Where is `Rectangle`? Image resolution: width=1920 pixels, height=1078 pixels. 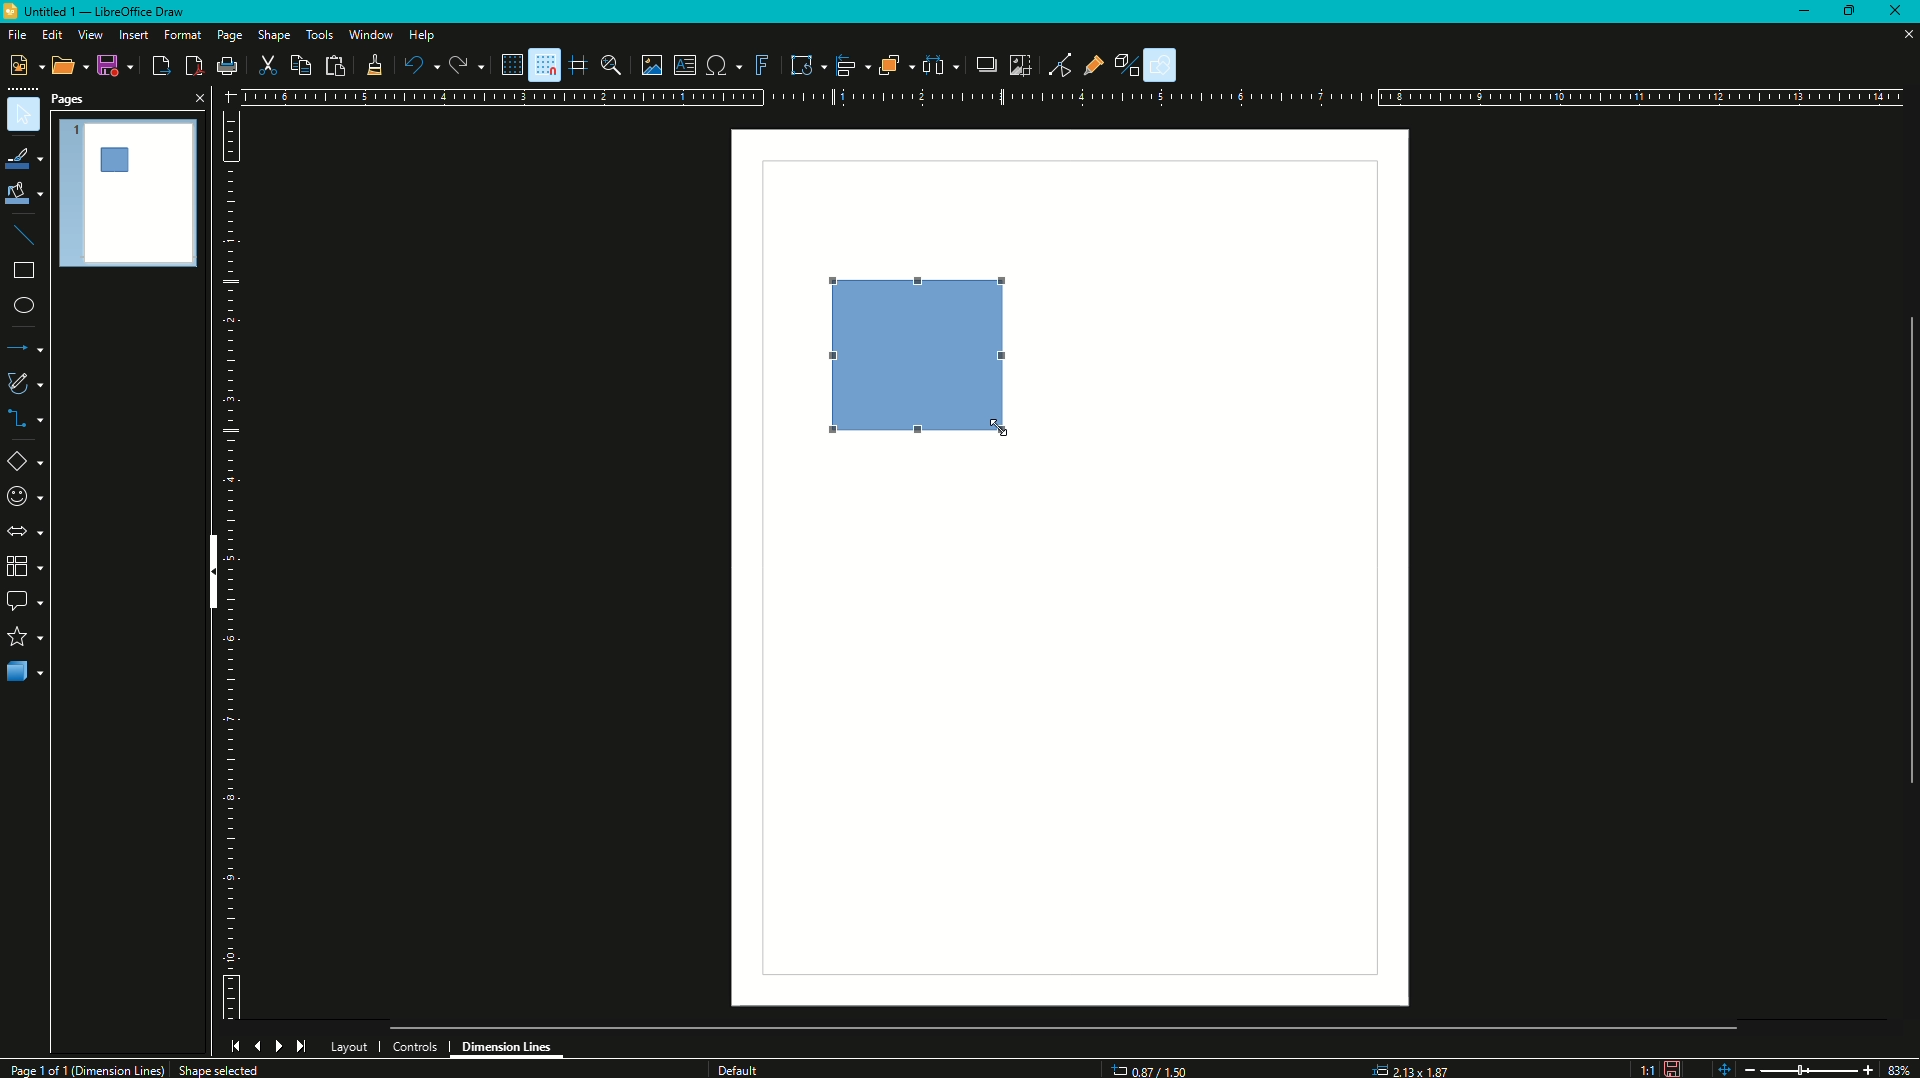
Rectangle is located at coordinates (22, 275).